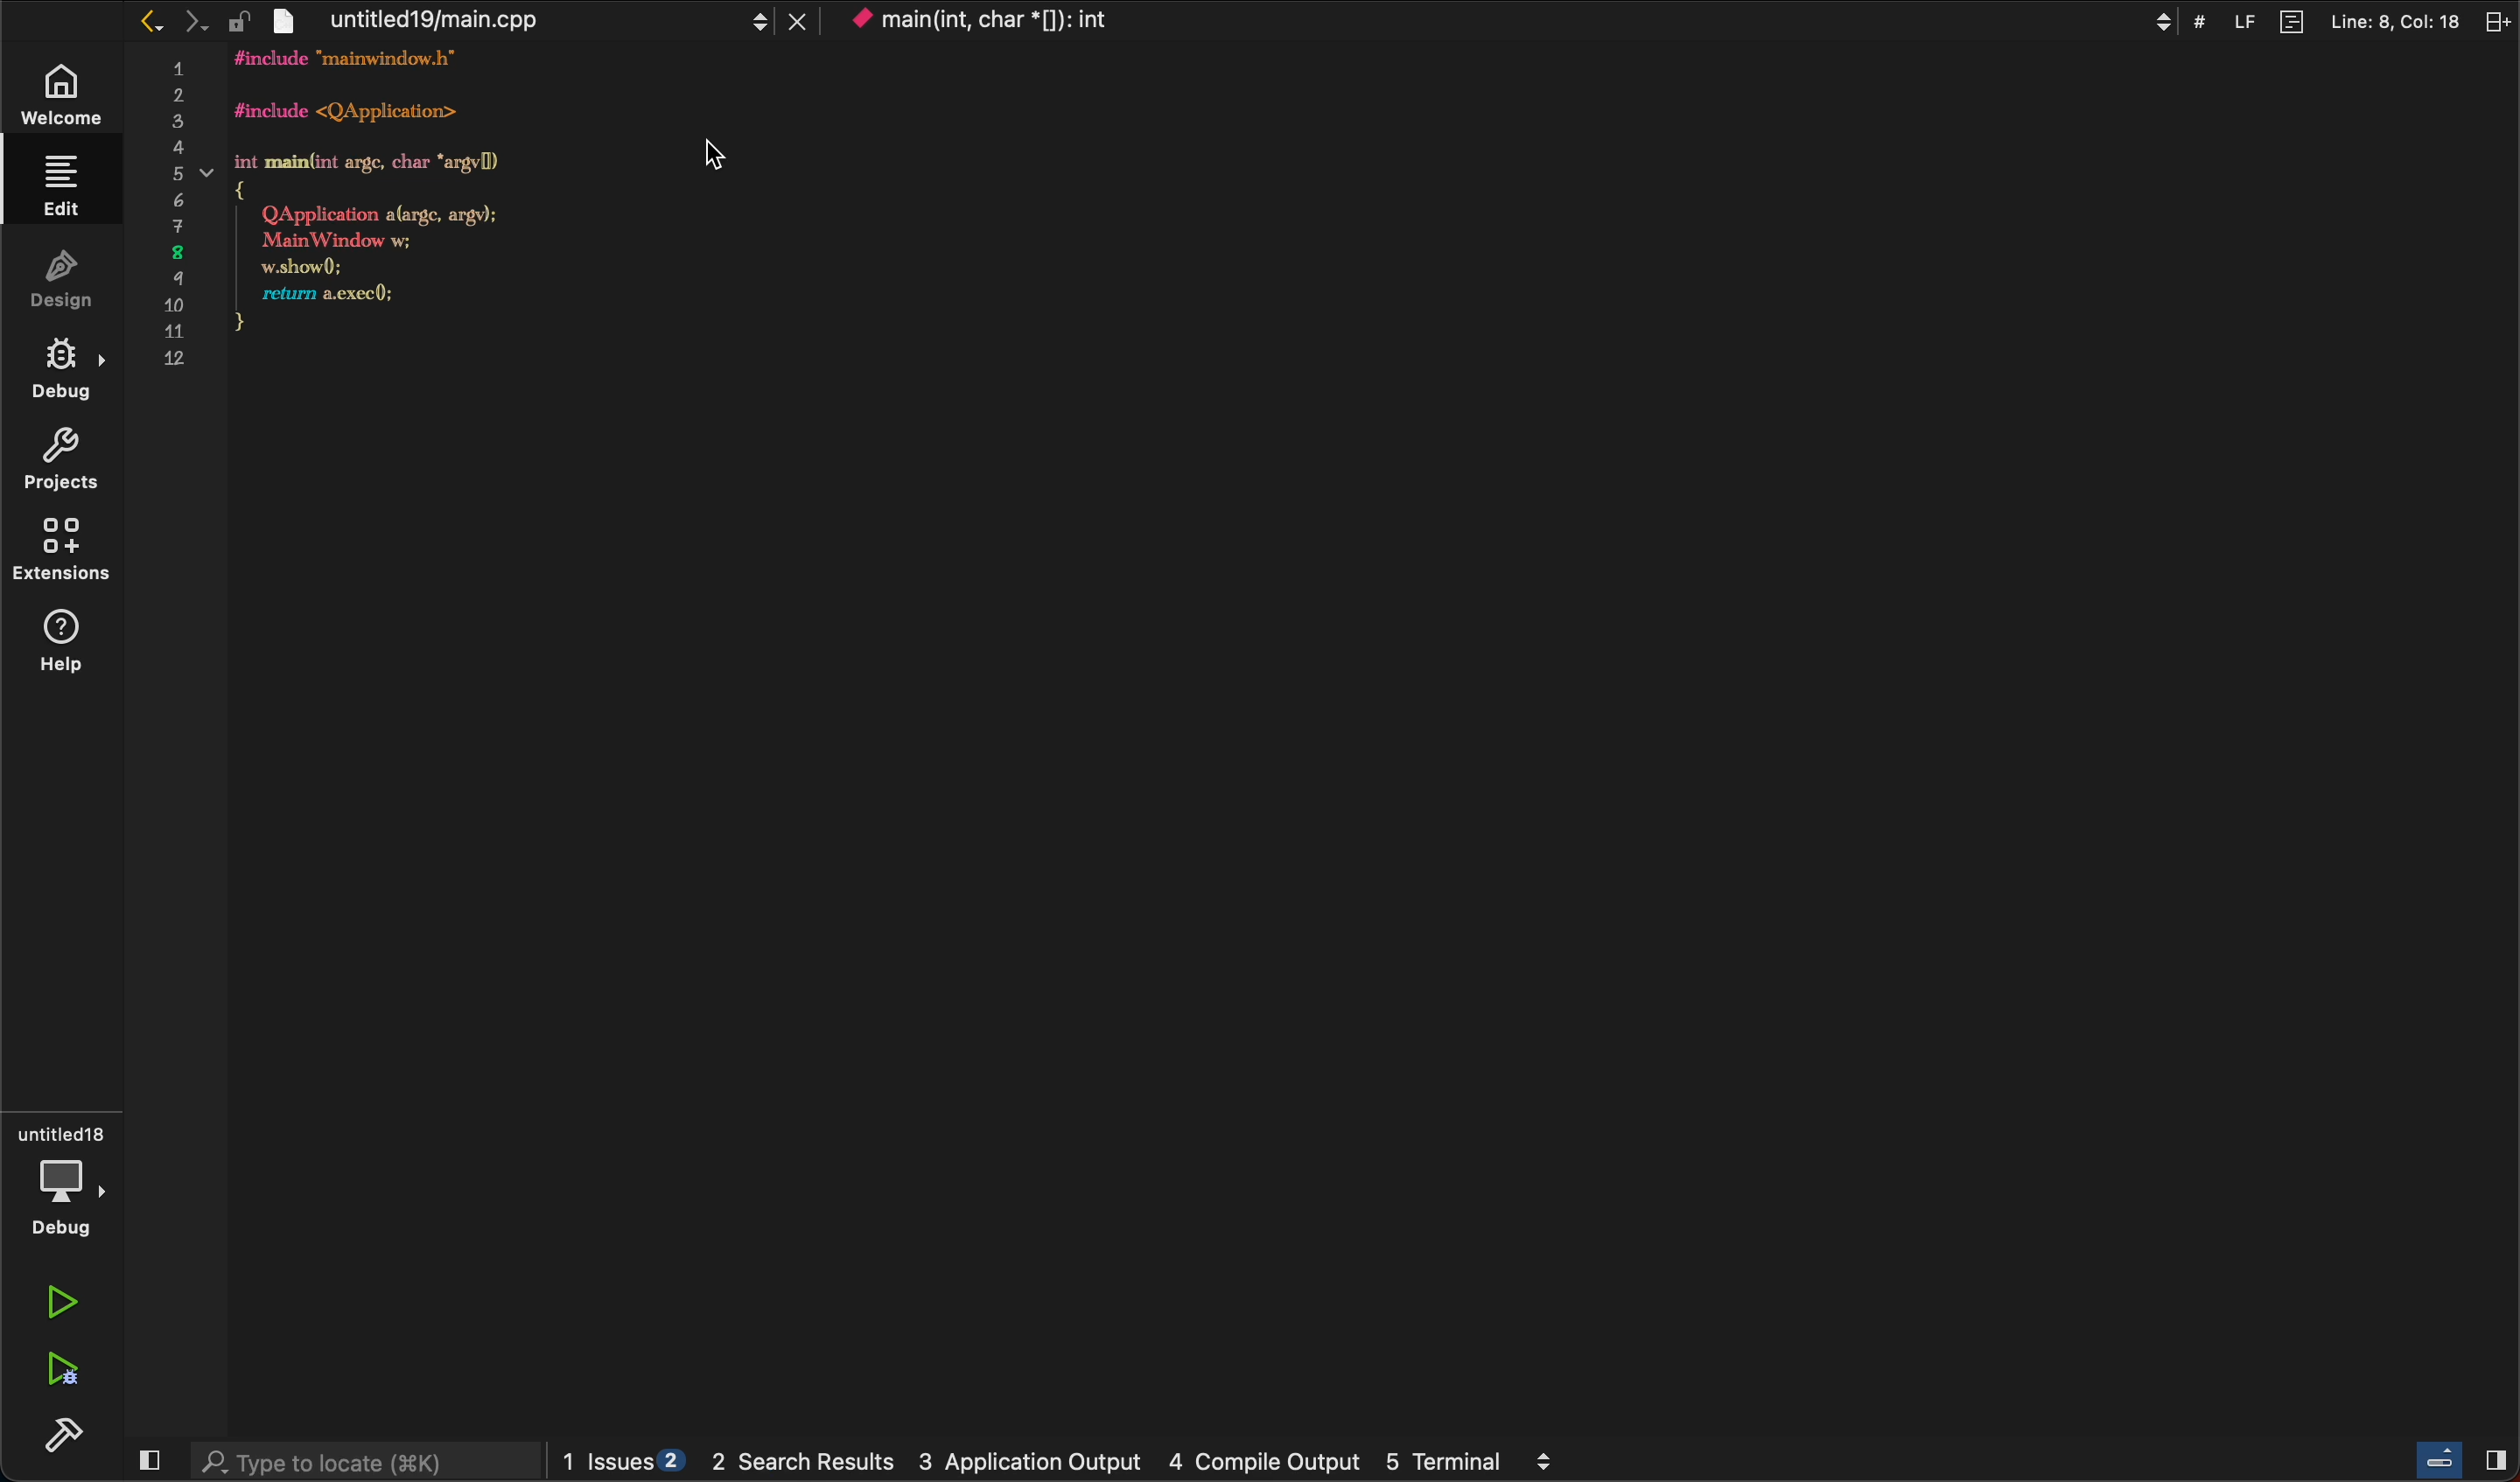 The image size is (2520, 1482). I want to click on searchbar, so click(363, 1459).